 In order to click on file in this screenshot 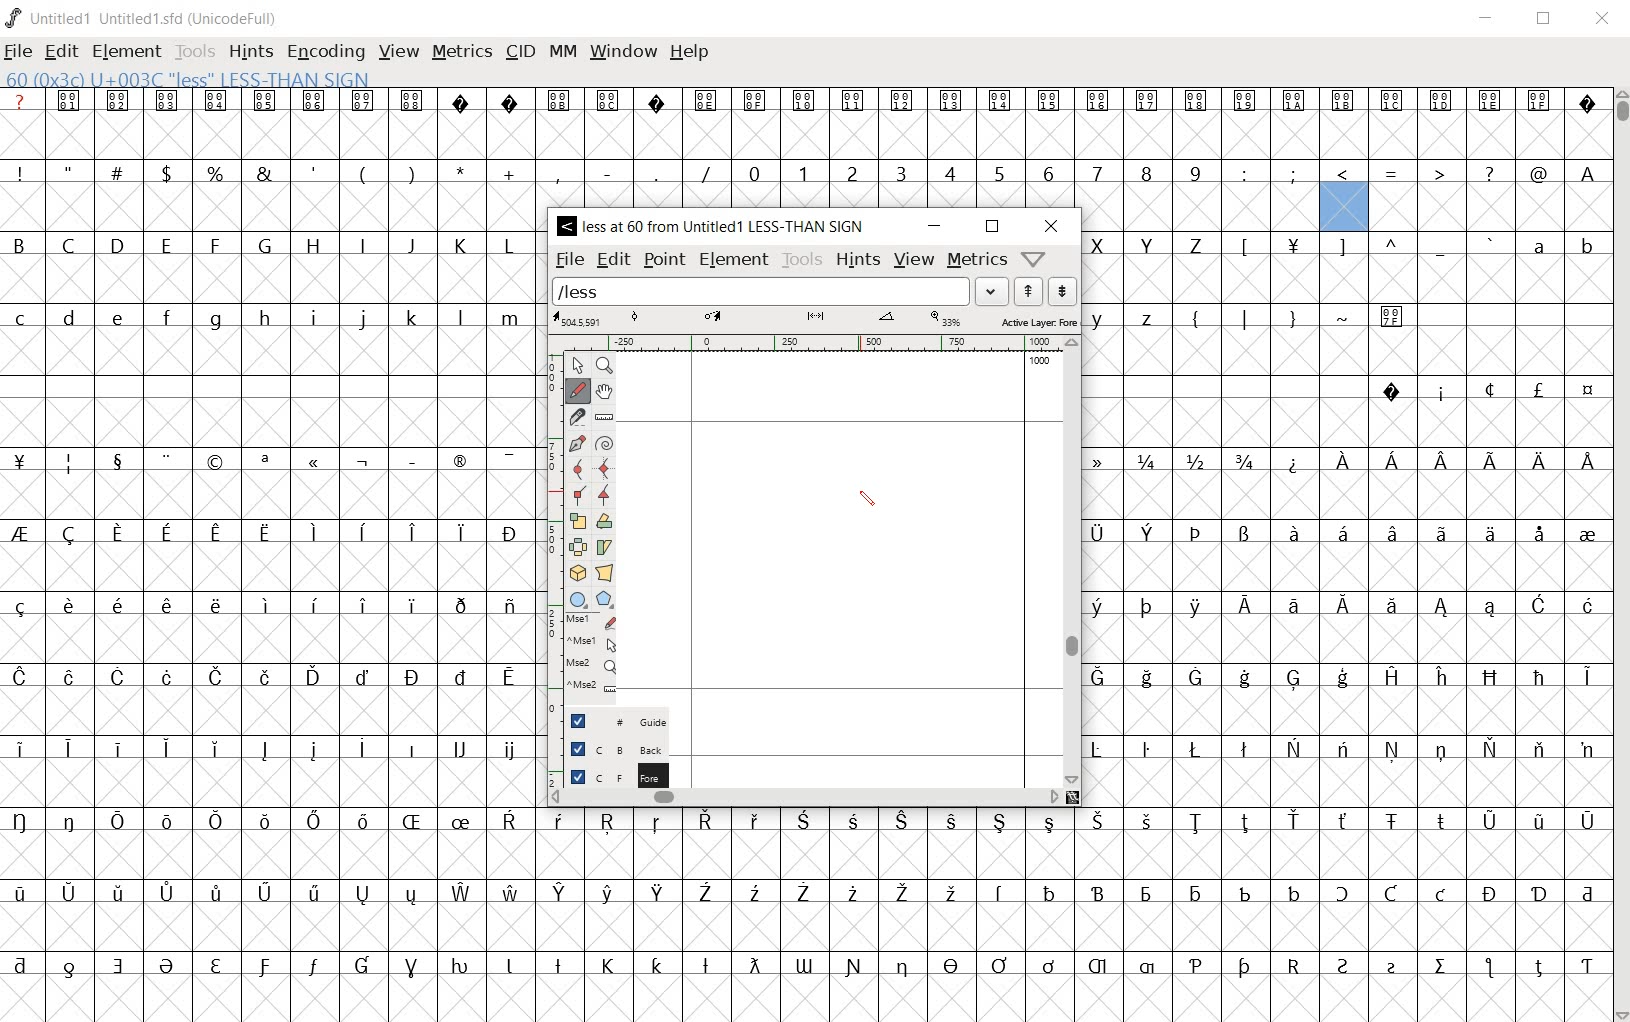, I will do `click(570, 259)`.